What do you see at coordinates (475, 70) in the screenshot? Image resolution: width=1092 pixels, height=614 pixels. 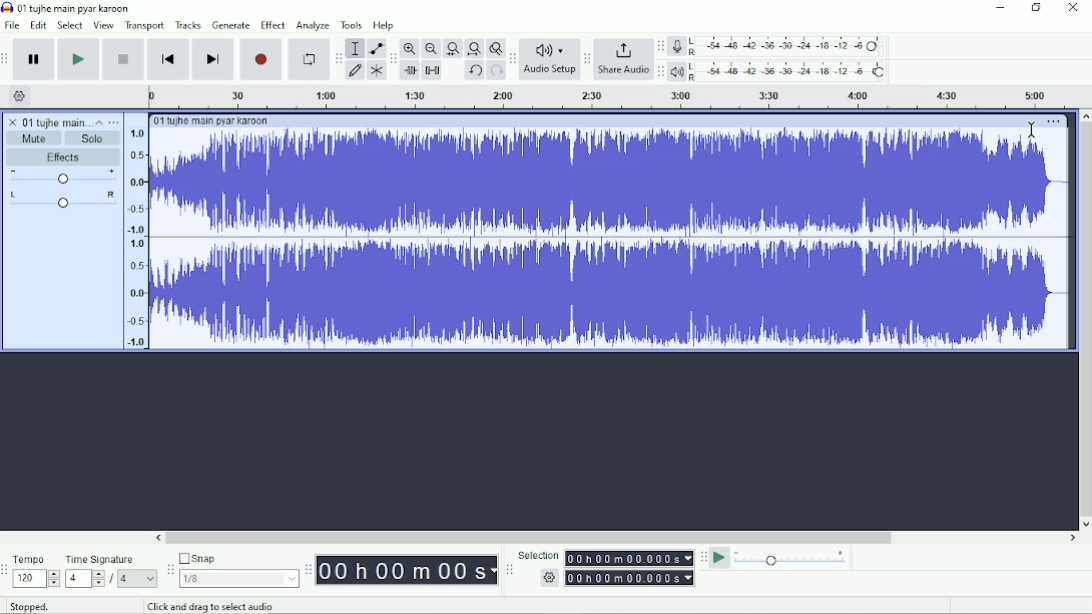 I see `Undo` at bounding box center [475, 70].